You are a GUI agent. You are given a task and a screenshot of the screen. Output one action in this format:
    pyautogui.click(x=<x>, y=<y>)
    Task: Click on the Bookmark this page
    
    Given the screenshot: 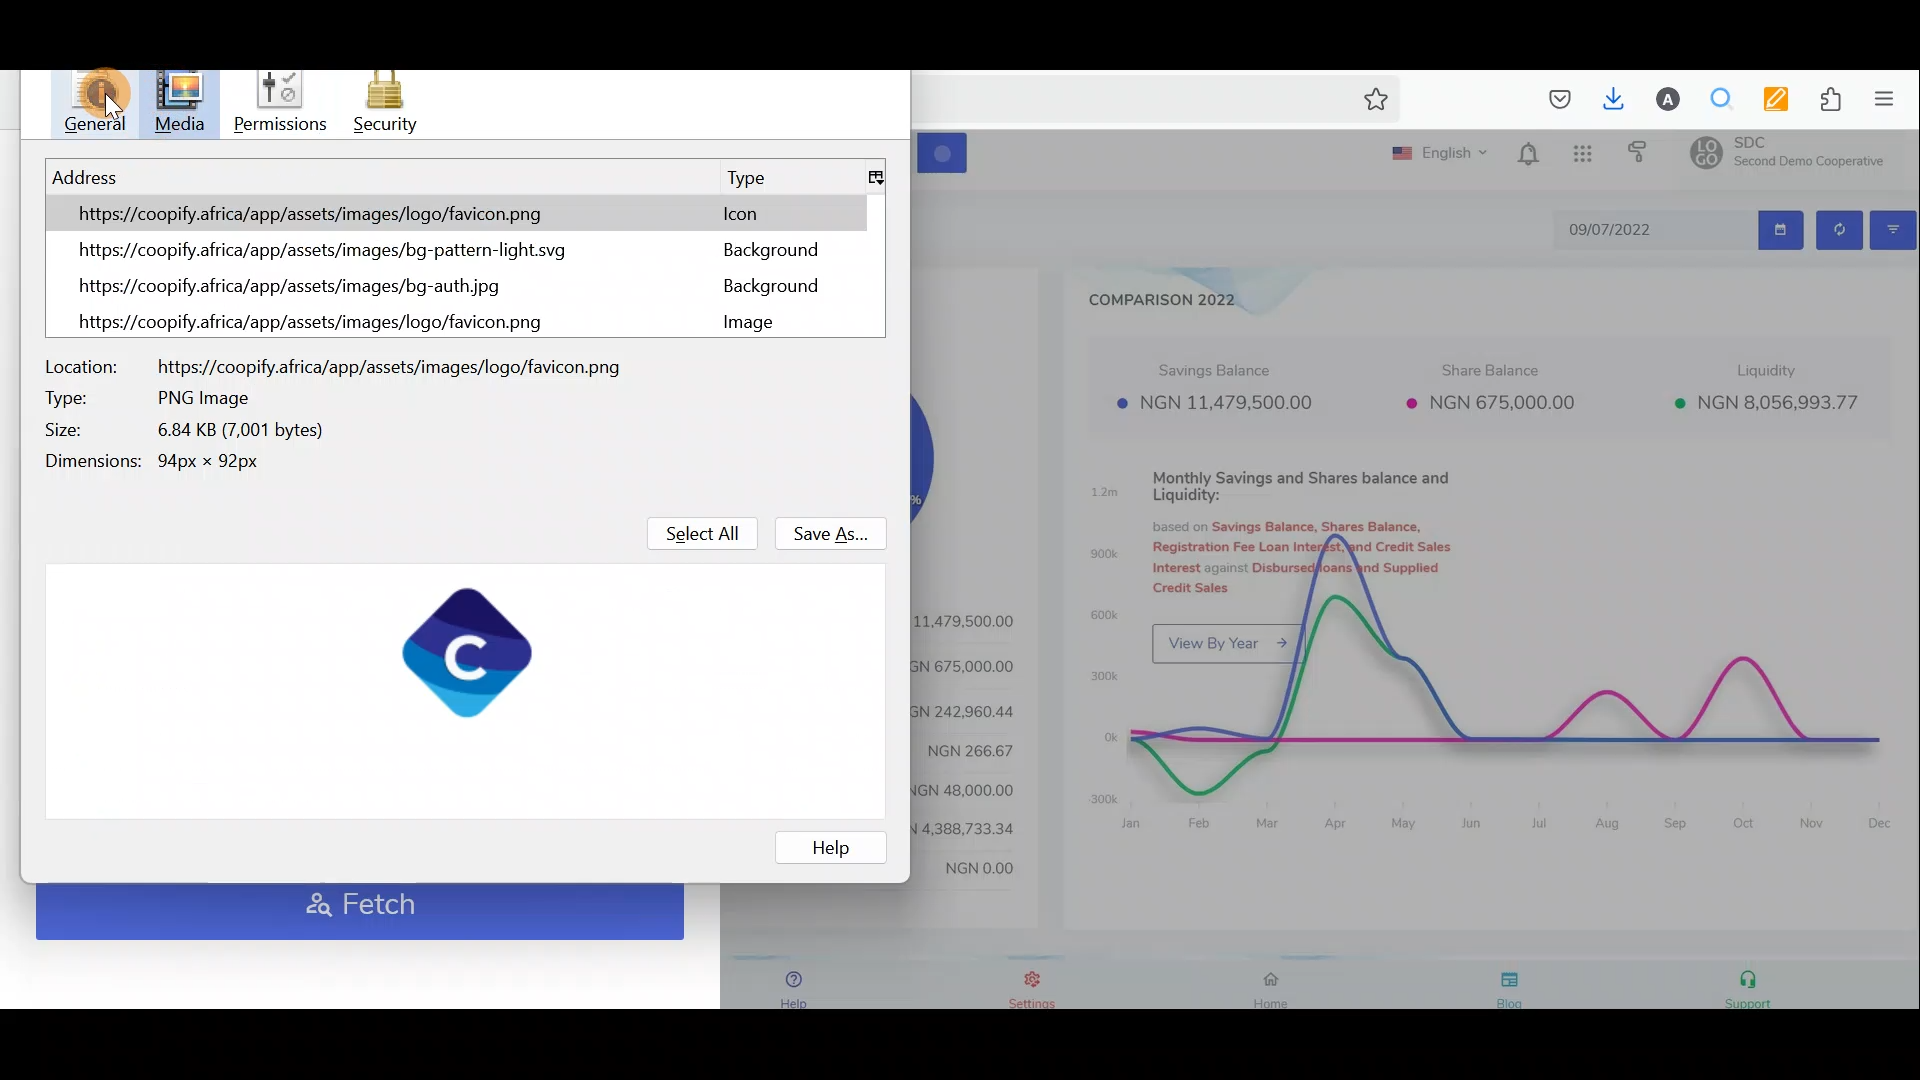 What is the action you would take?
    pyautogui.click(x=1372, y=103)
    